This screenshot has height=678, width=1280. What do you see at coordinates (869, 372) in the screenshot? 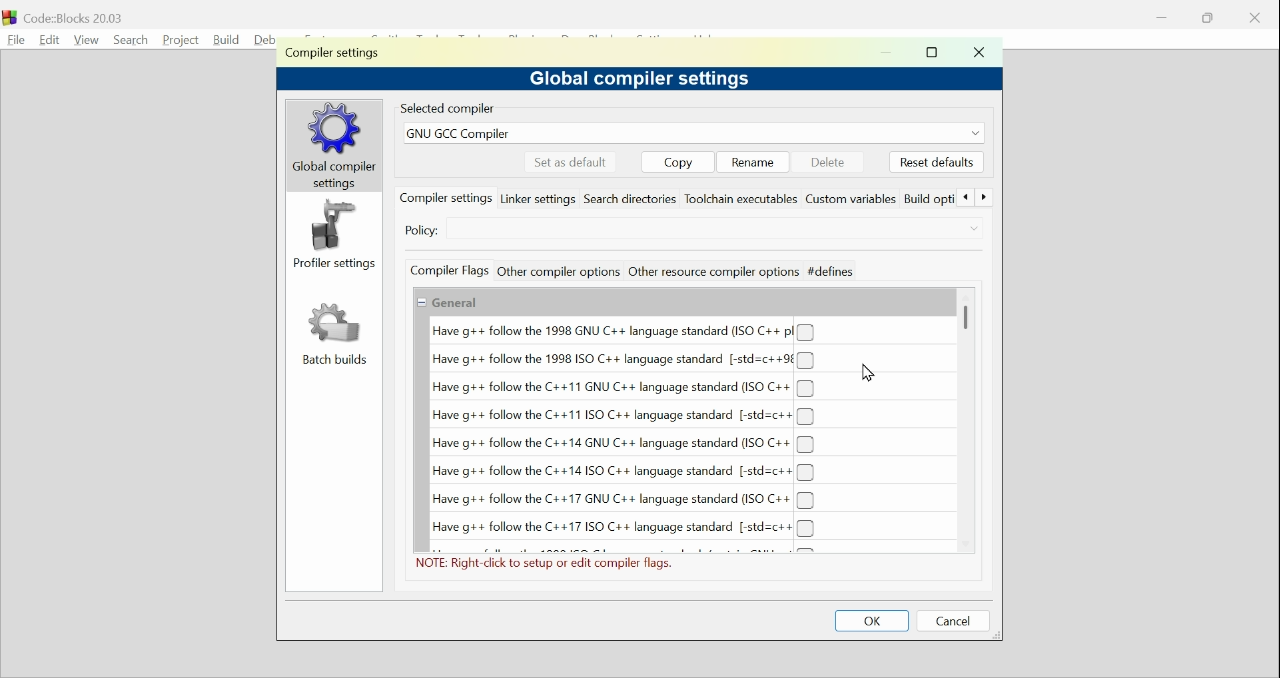
I see `Cursor` at bounding box center [869, 372].